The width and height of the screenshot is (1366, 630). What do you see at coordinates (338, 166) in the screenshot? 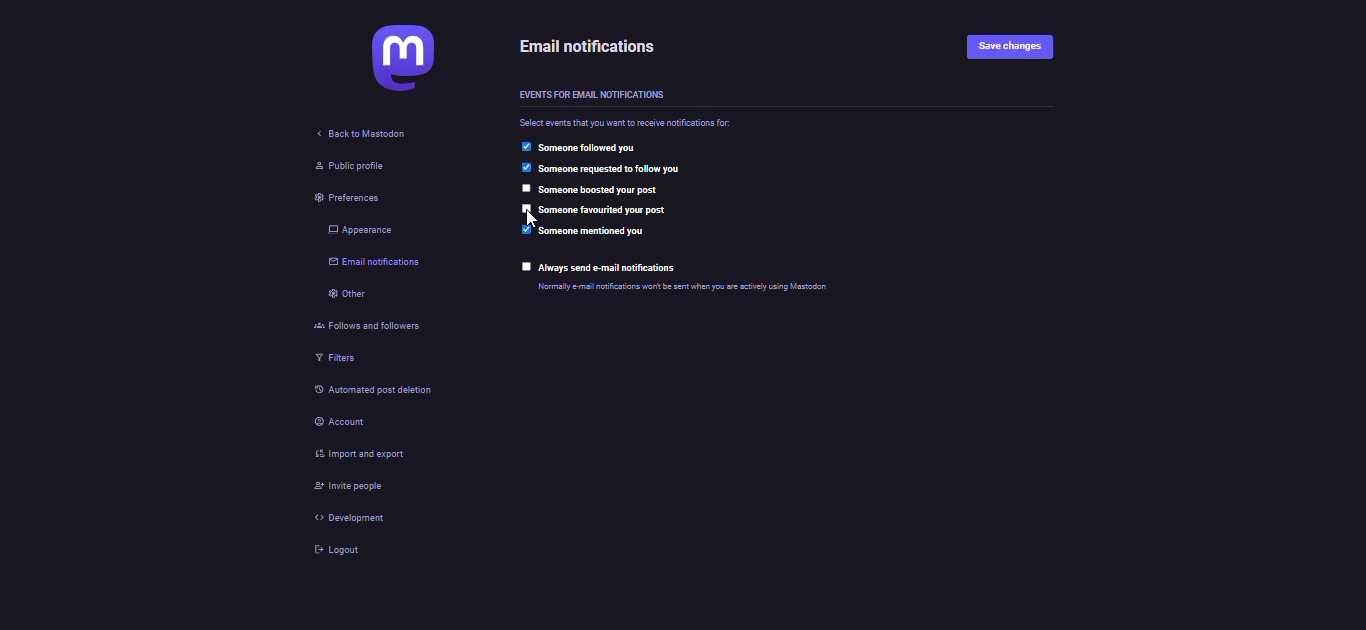
I see `public profile` at bounding box center [338, 166].